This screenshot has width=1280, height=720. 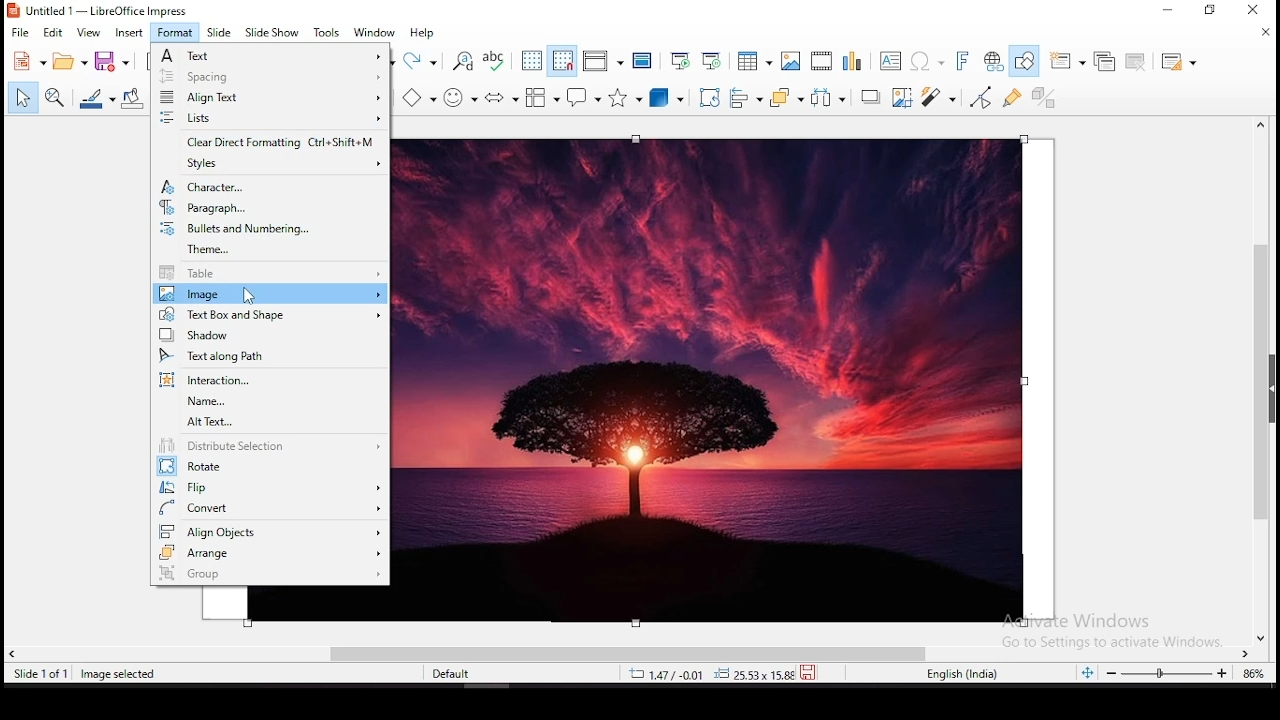 I want to click on character, so click(x=268, y=186).